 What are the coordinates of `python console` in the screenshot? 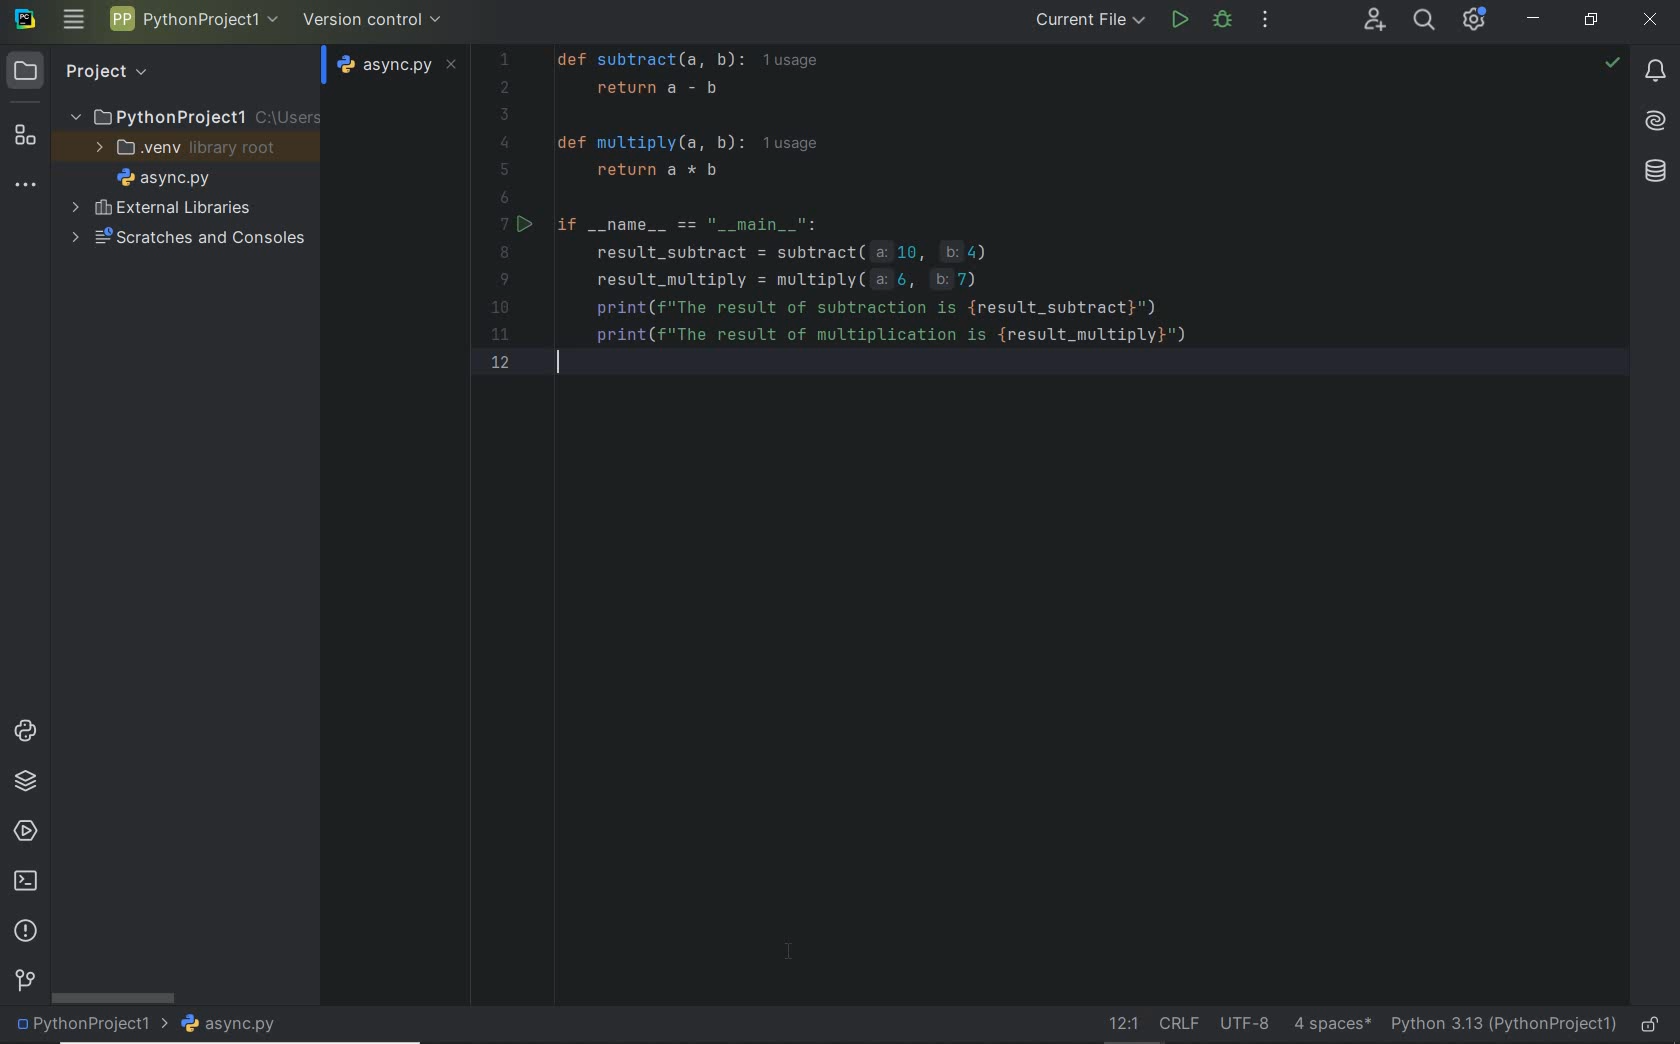 It's located at (29, 733).